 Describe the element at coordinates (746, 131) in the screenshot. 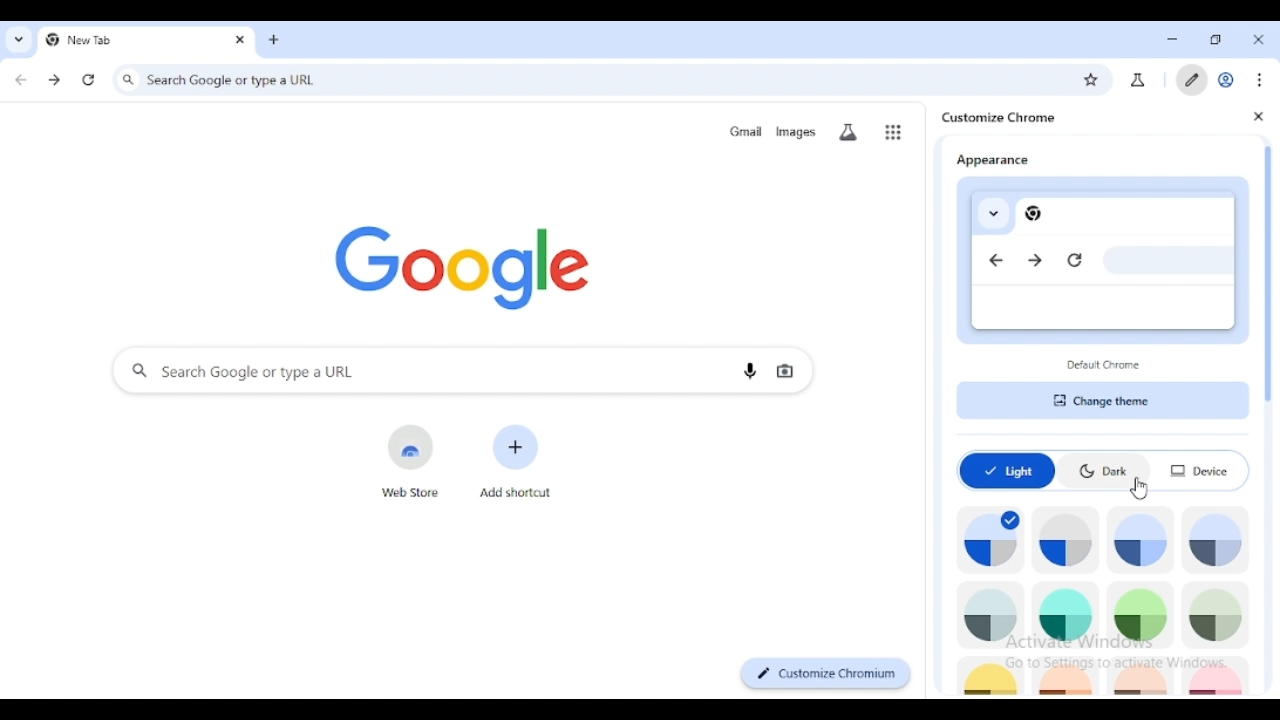

I see `gmail` at that location.